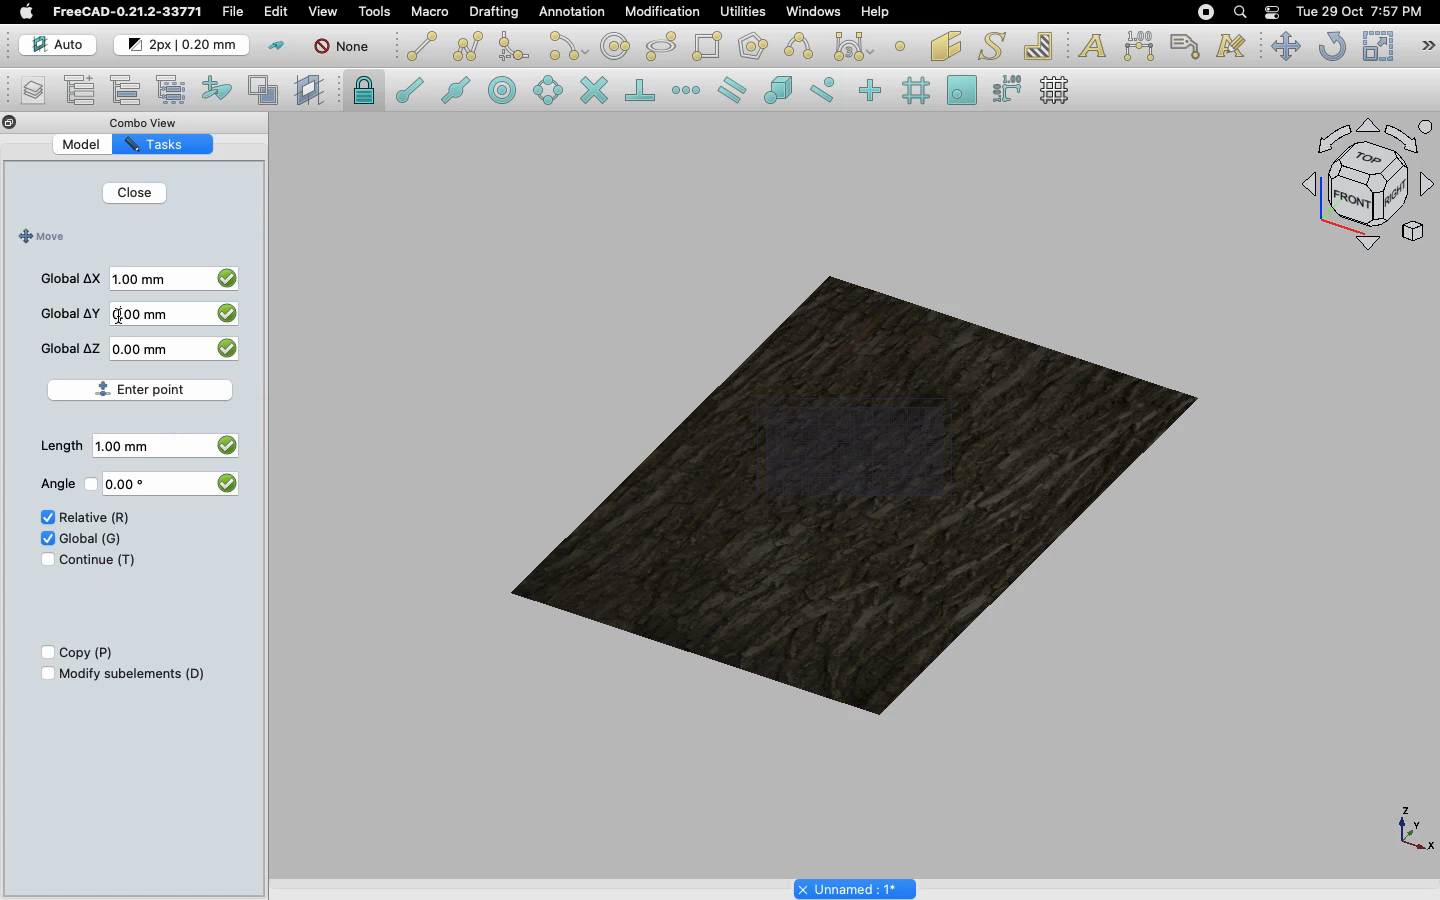 This screenshot has height=900, width=1440. I want to click on Snap ortho, so click(873, 92).